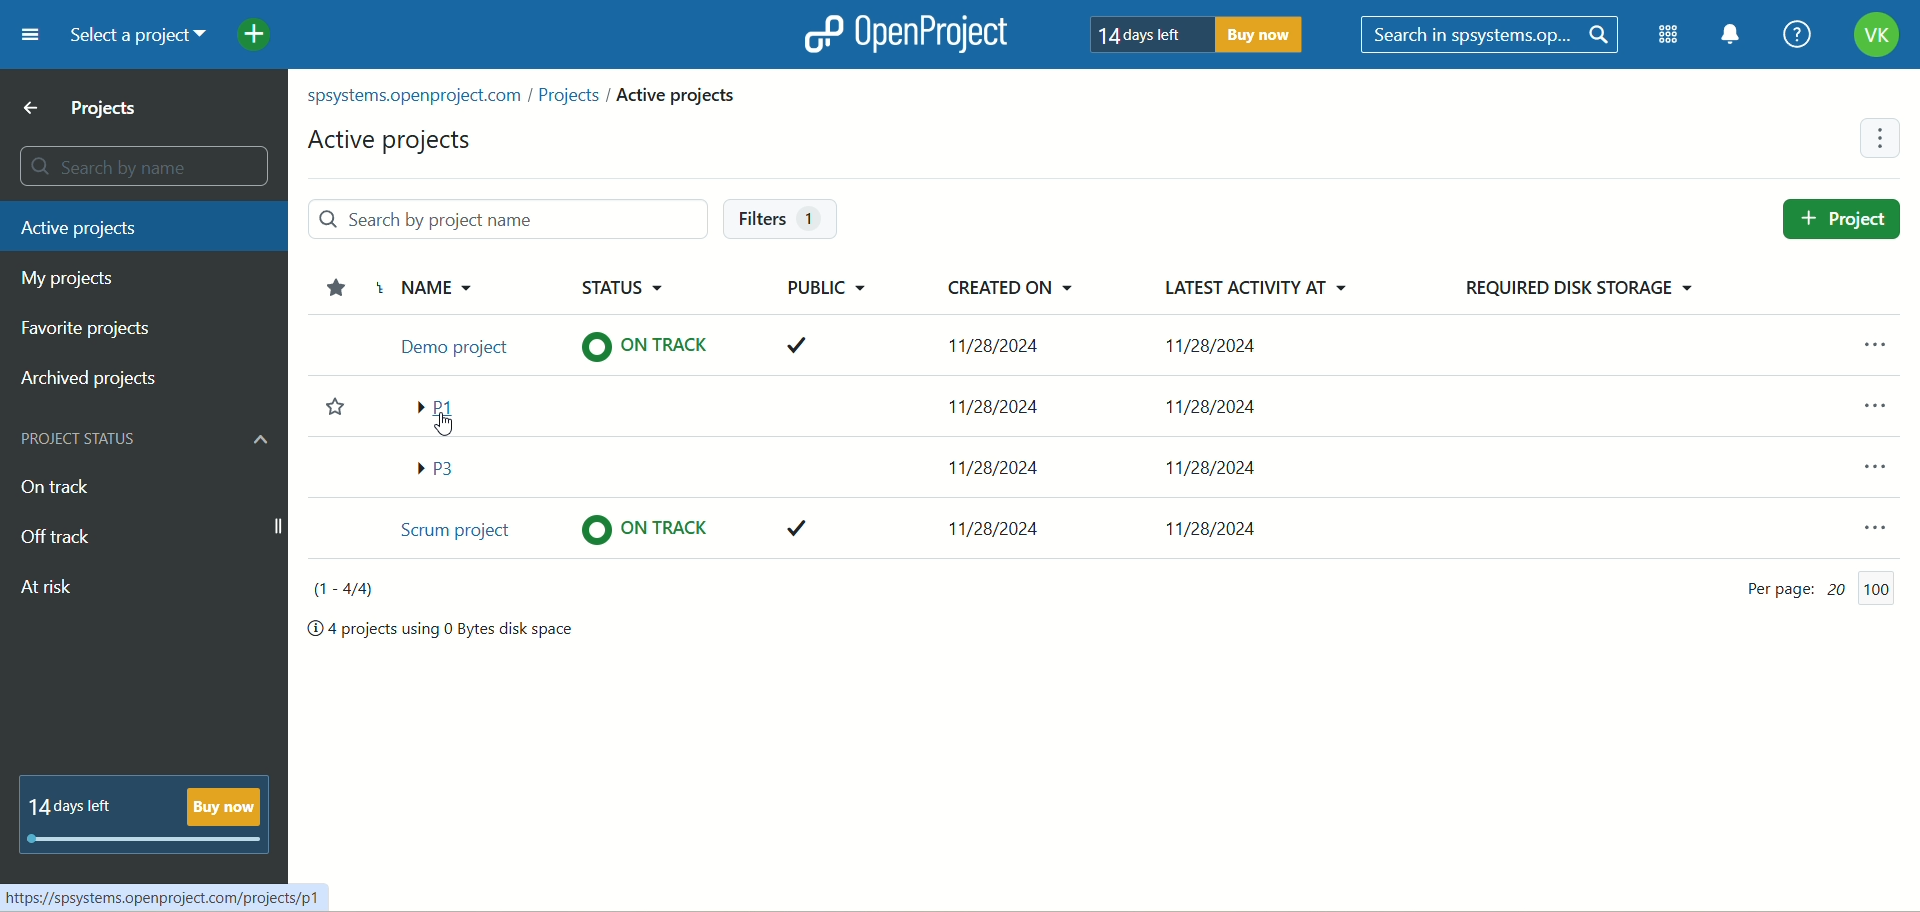 This screenshot has height=912, width=1920. What do you see at coordinates (637, 349) in the screenshot?
I see `on track` at bounding box center [637, 349].